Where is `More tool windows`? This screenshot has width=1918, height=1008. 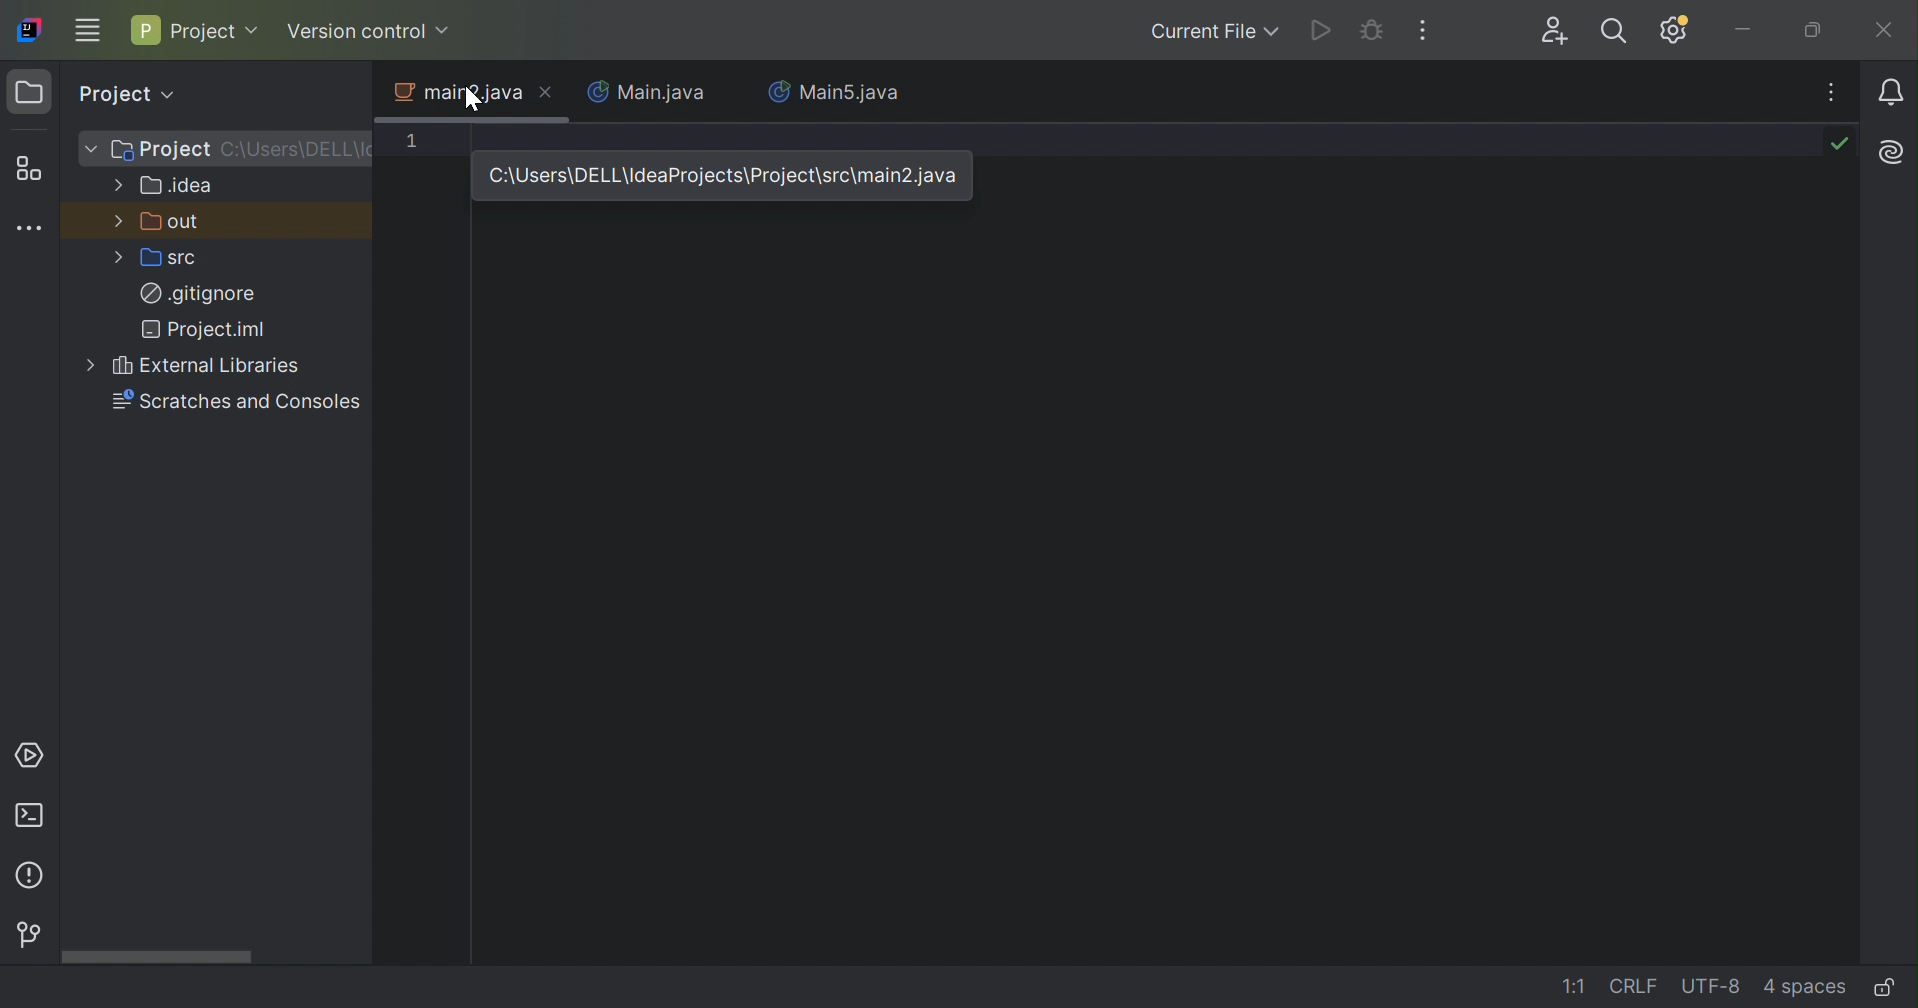
More tool windows is located at coordinates (31, 224).